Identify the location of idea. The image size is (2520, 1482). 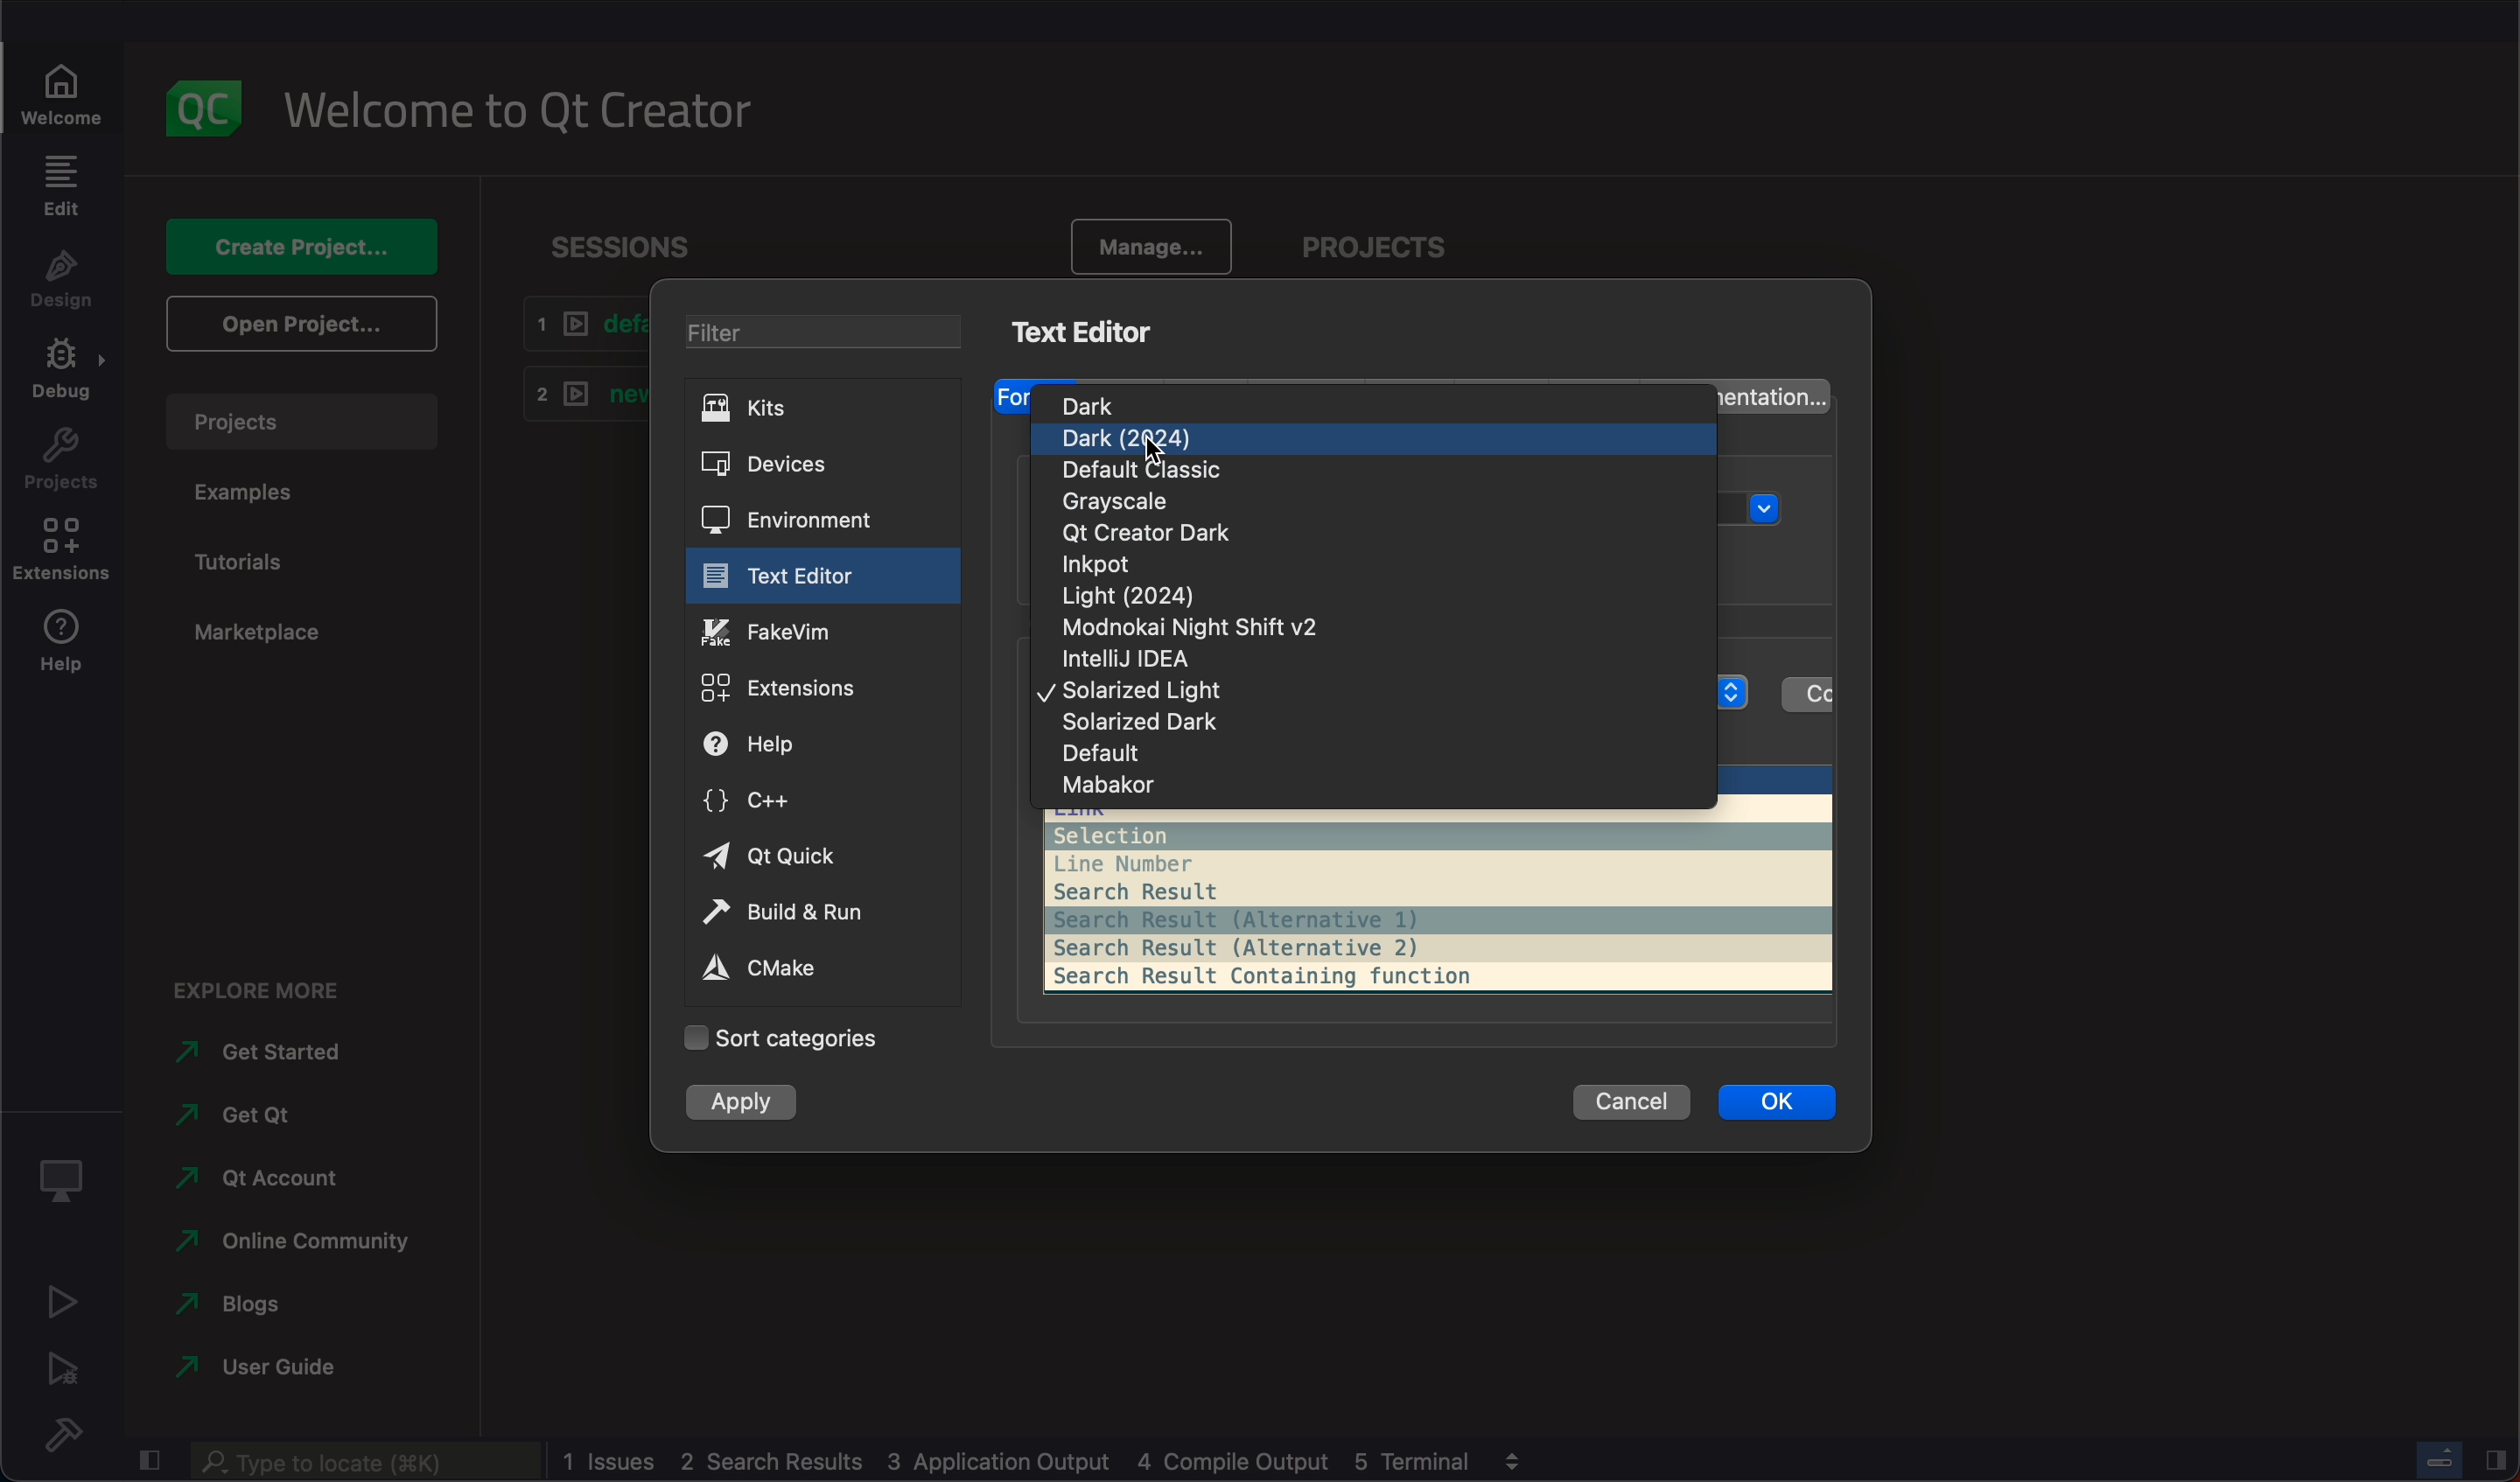
(1138, 660).